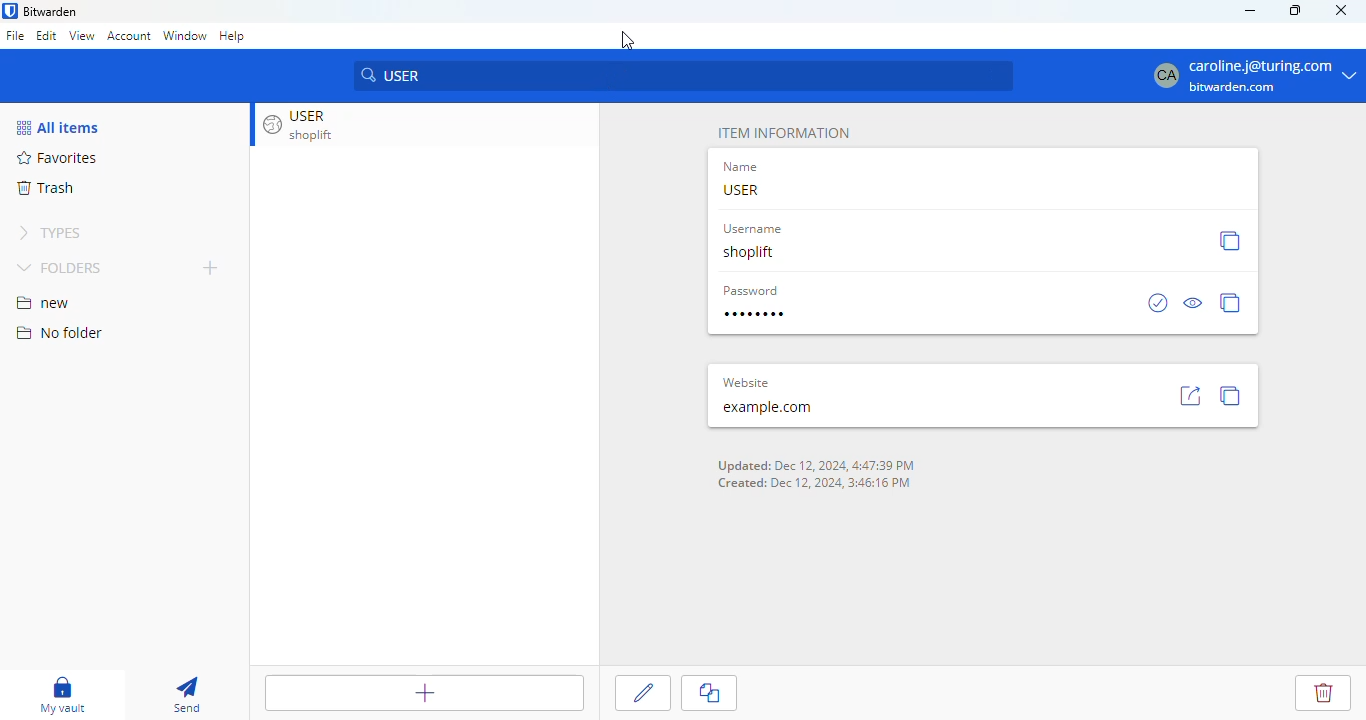  I want to click on example.com, so click(770, 408).